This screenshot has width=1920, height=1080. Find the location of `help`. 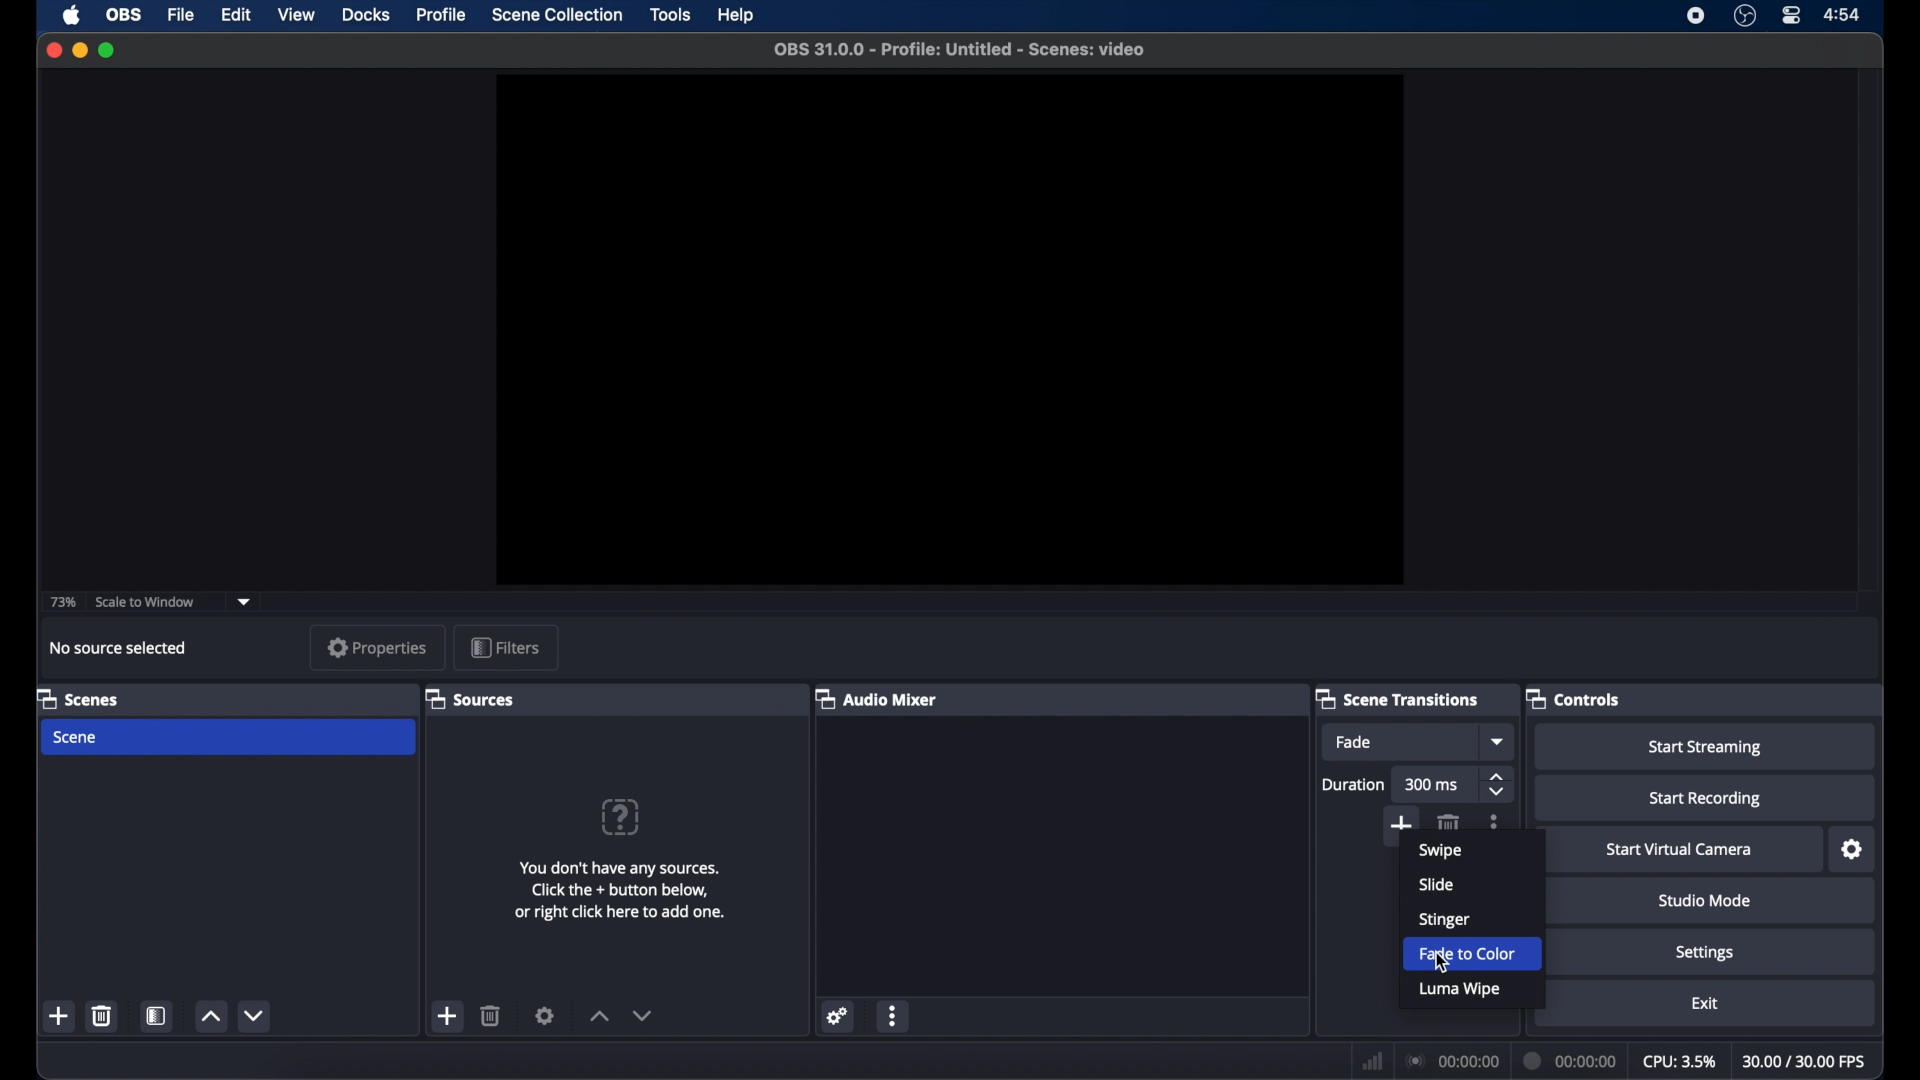

help is located at coordinates (736, 15).